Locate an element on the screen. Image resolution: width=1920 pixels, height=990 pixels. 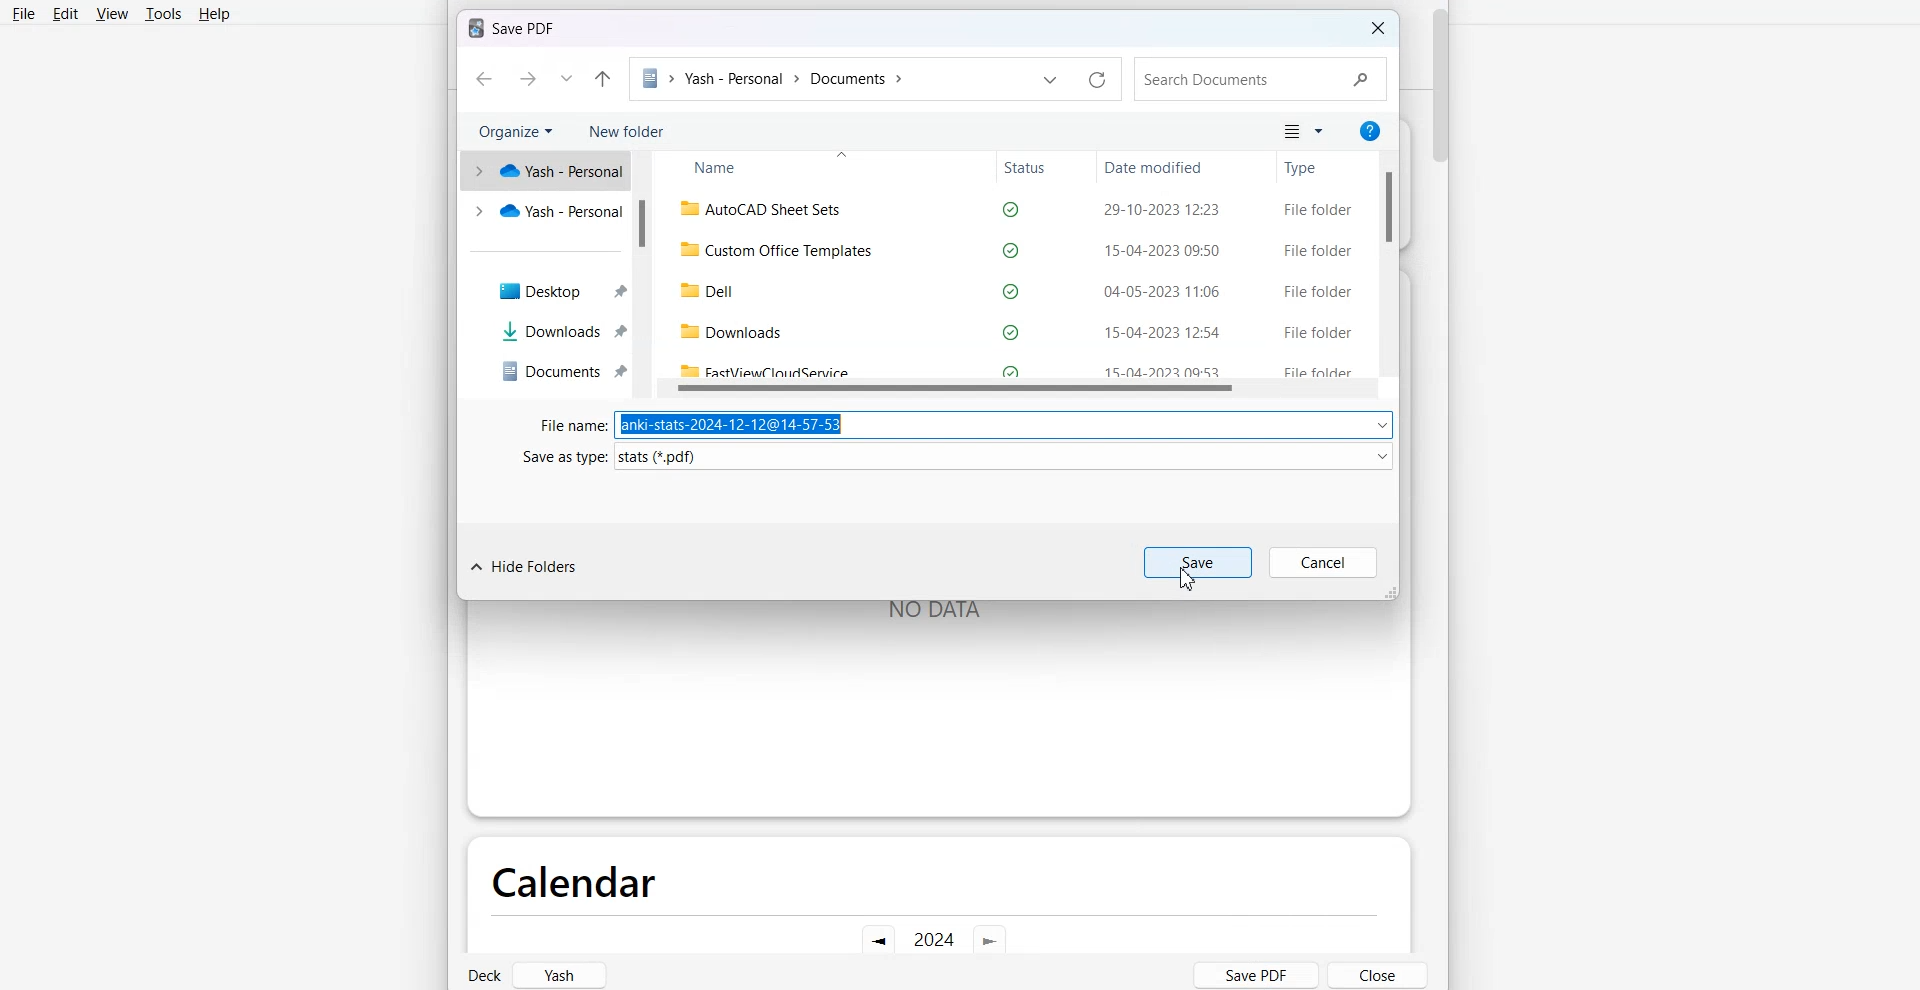
downloads is located at coordinates (1016, 334).